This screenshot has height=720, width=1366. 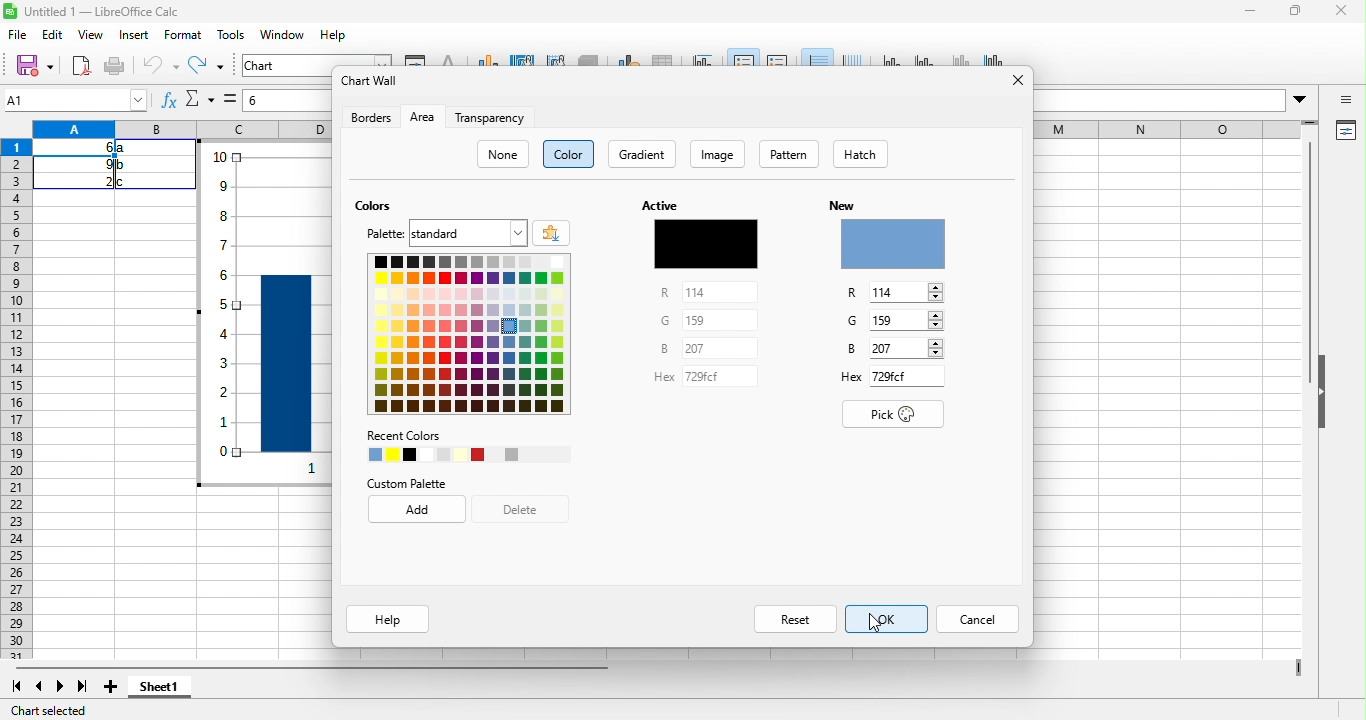 I want to click on recent colors, so click(x=469, y=458).